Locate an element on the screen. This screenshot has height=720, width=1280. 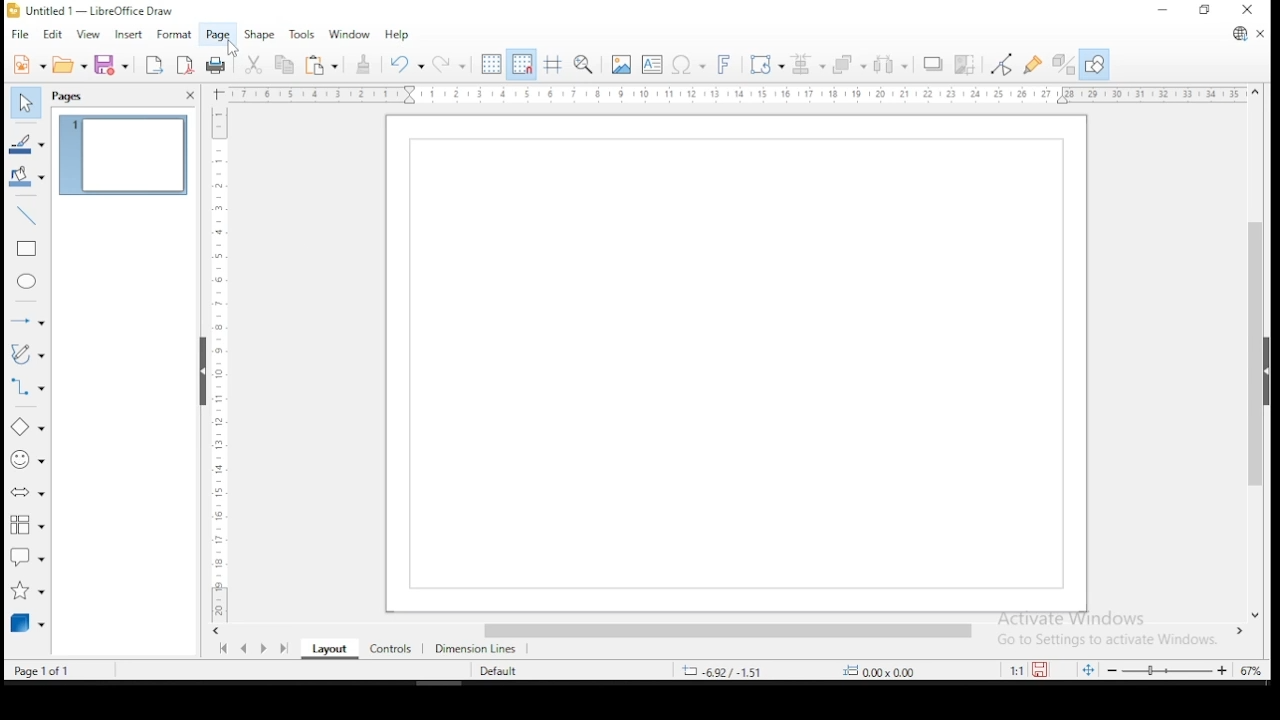
insert special characters is located at coordinates (688, 66).